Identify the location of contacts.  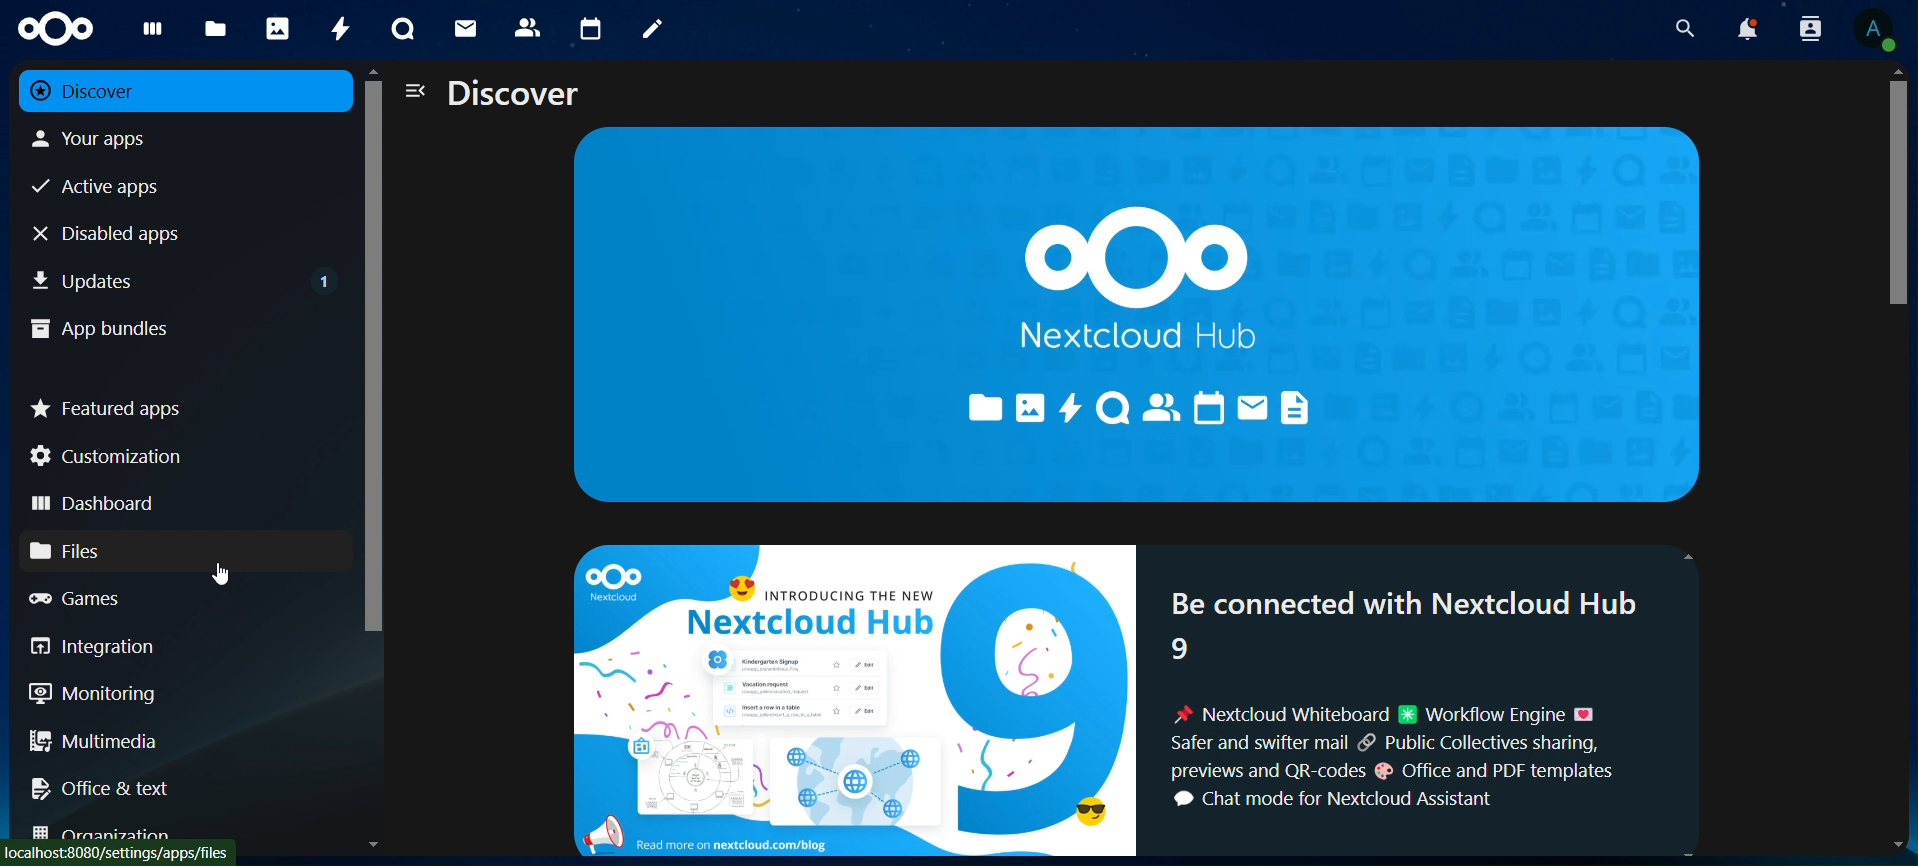
(527, 26).